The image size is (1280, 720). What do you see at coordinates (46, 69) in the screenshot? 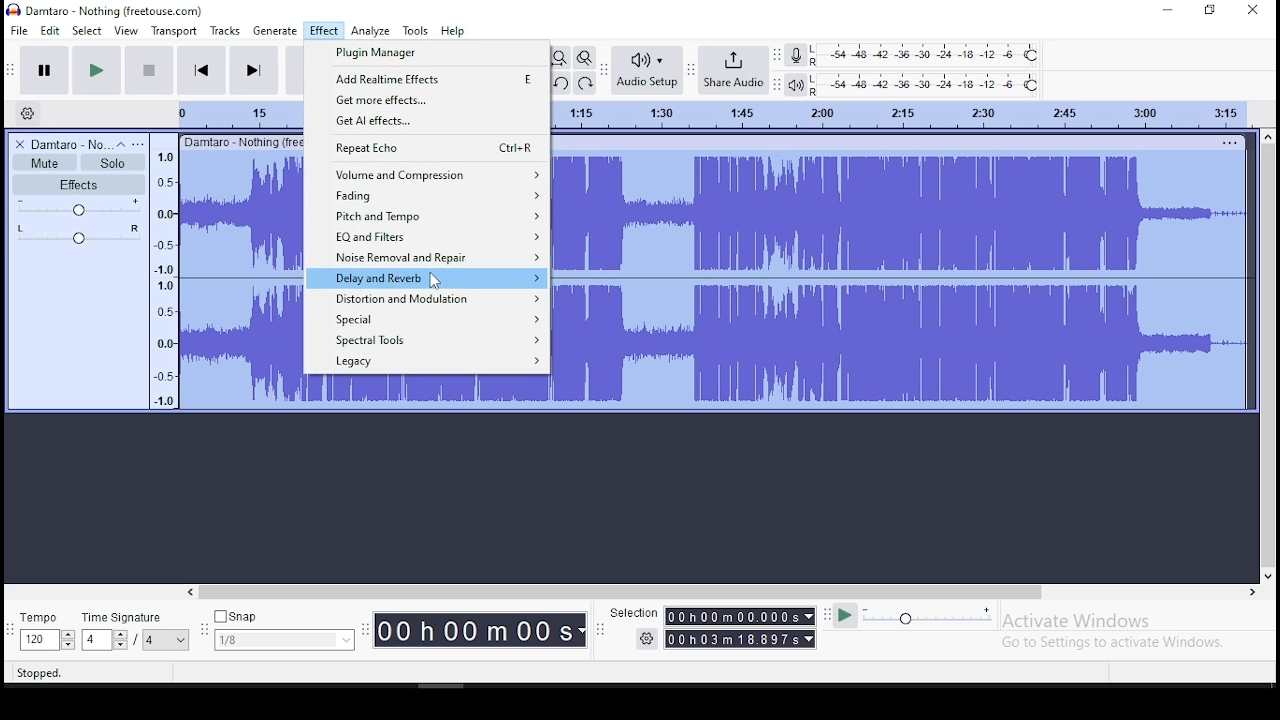
I see `pause` at bounding box center [46, 69].